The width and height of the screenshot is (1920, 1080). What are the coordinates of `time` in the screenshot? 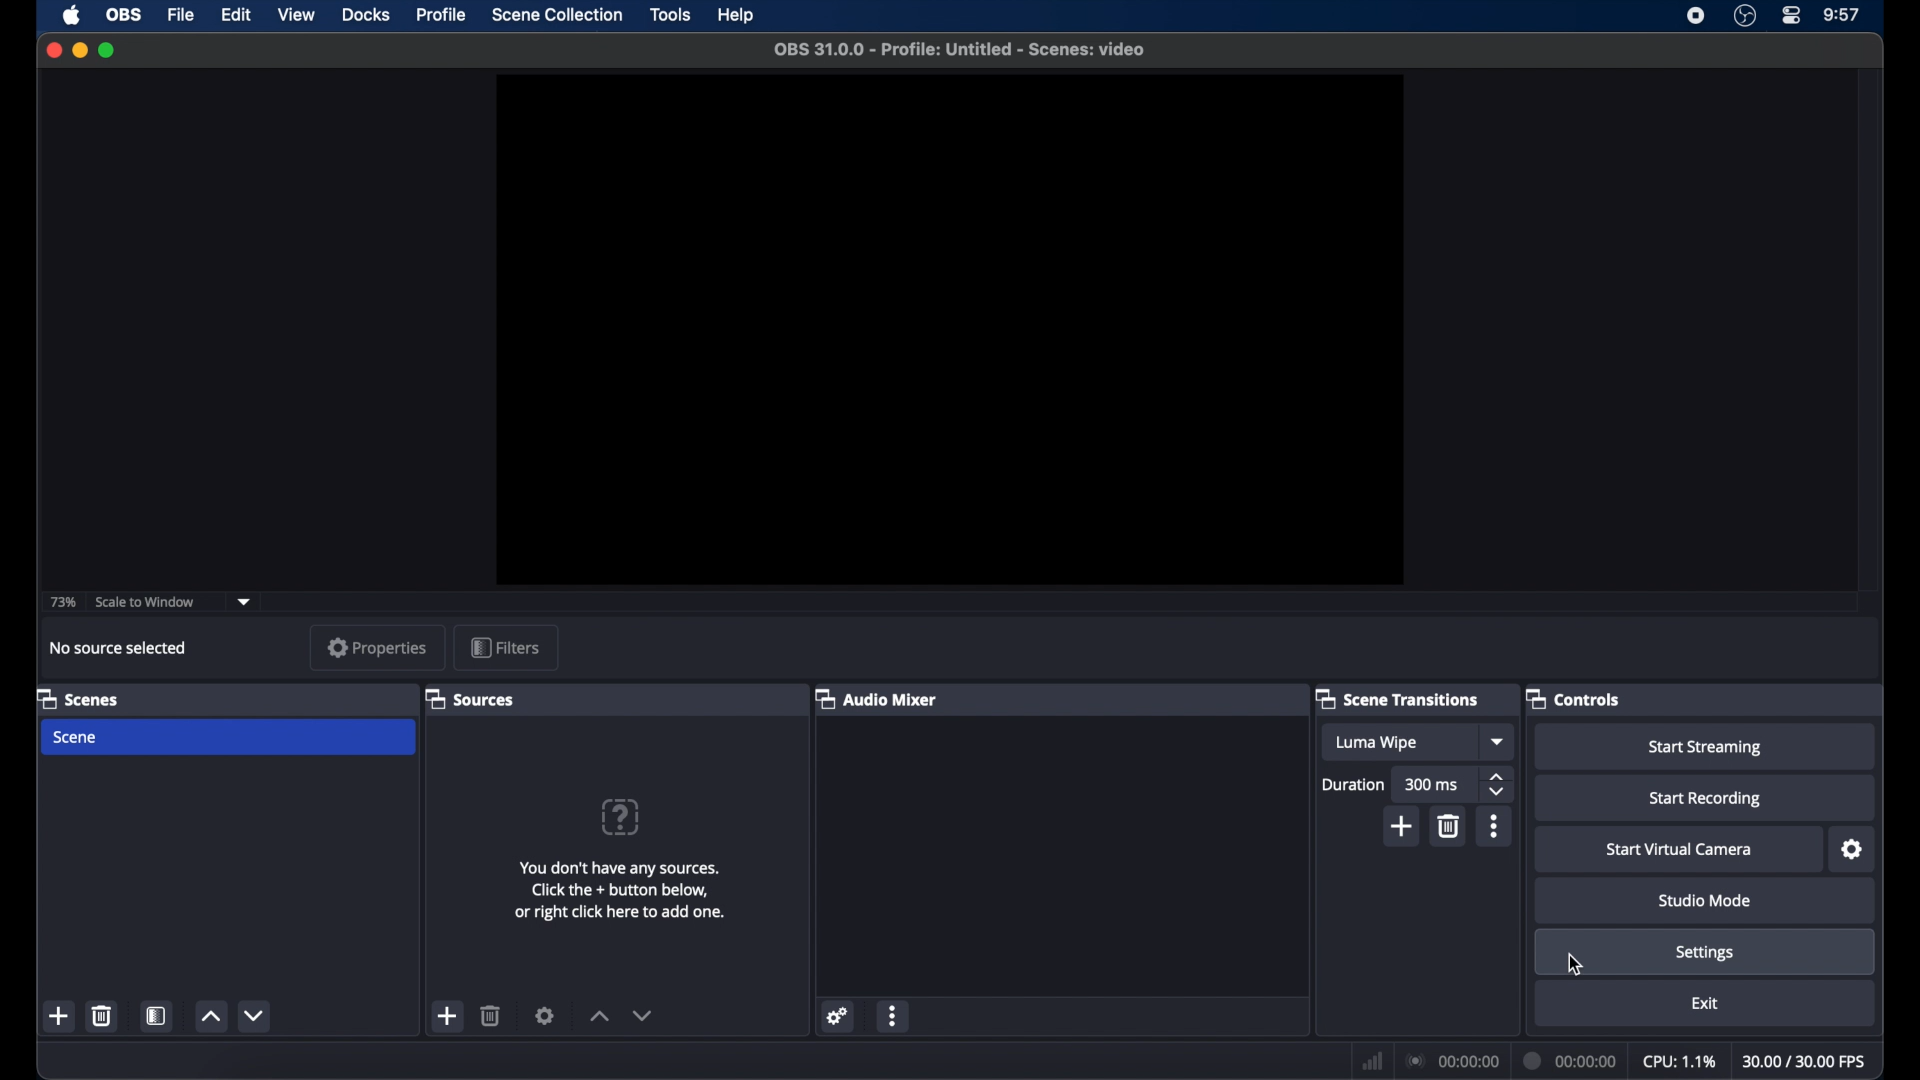 It's located at (1843, 15).